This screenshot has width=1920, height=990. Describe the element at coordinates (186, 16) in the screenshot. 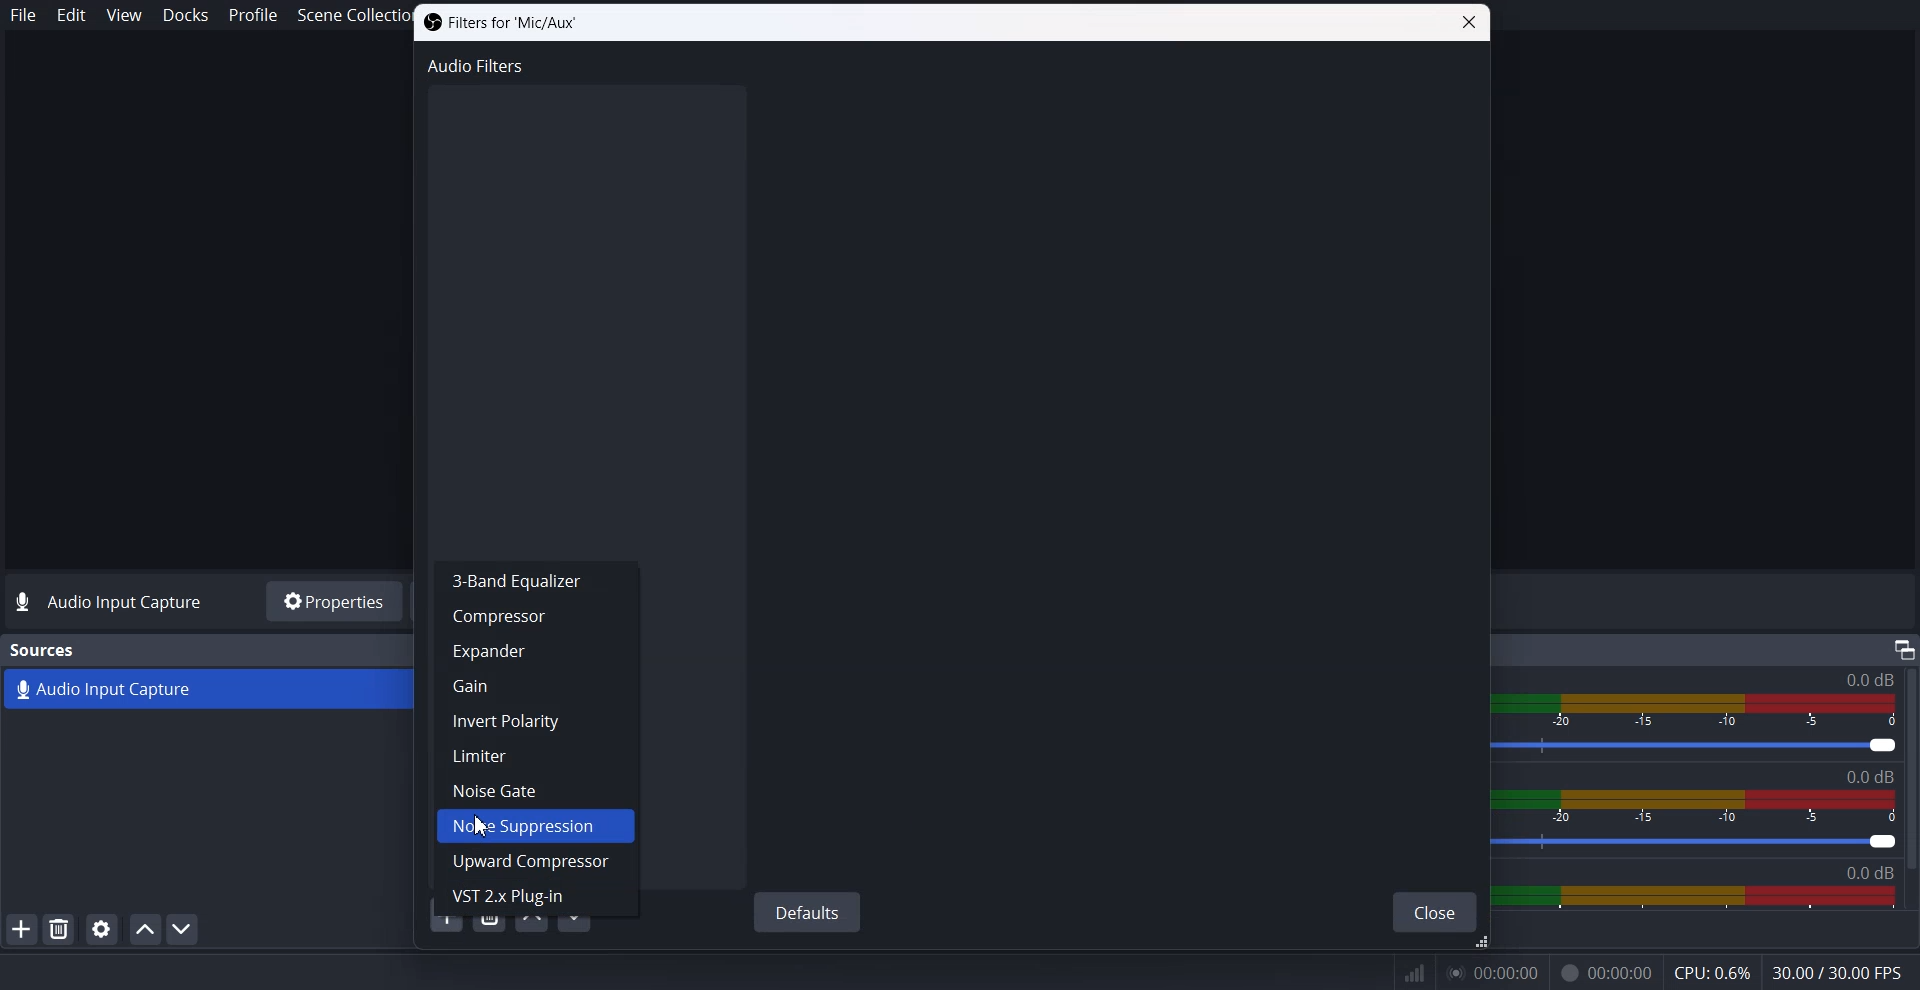

I see `Docks` at that location.